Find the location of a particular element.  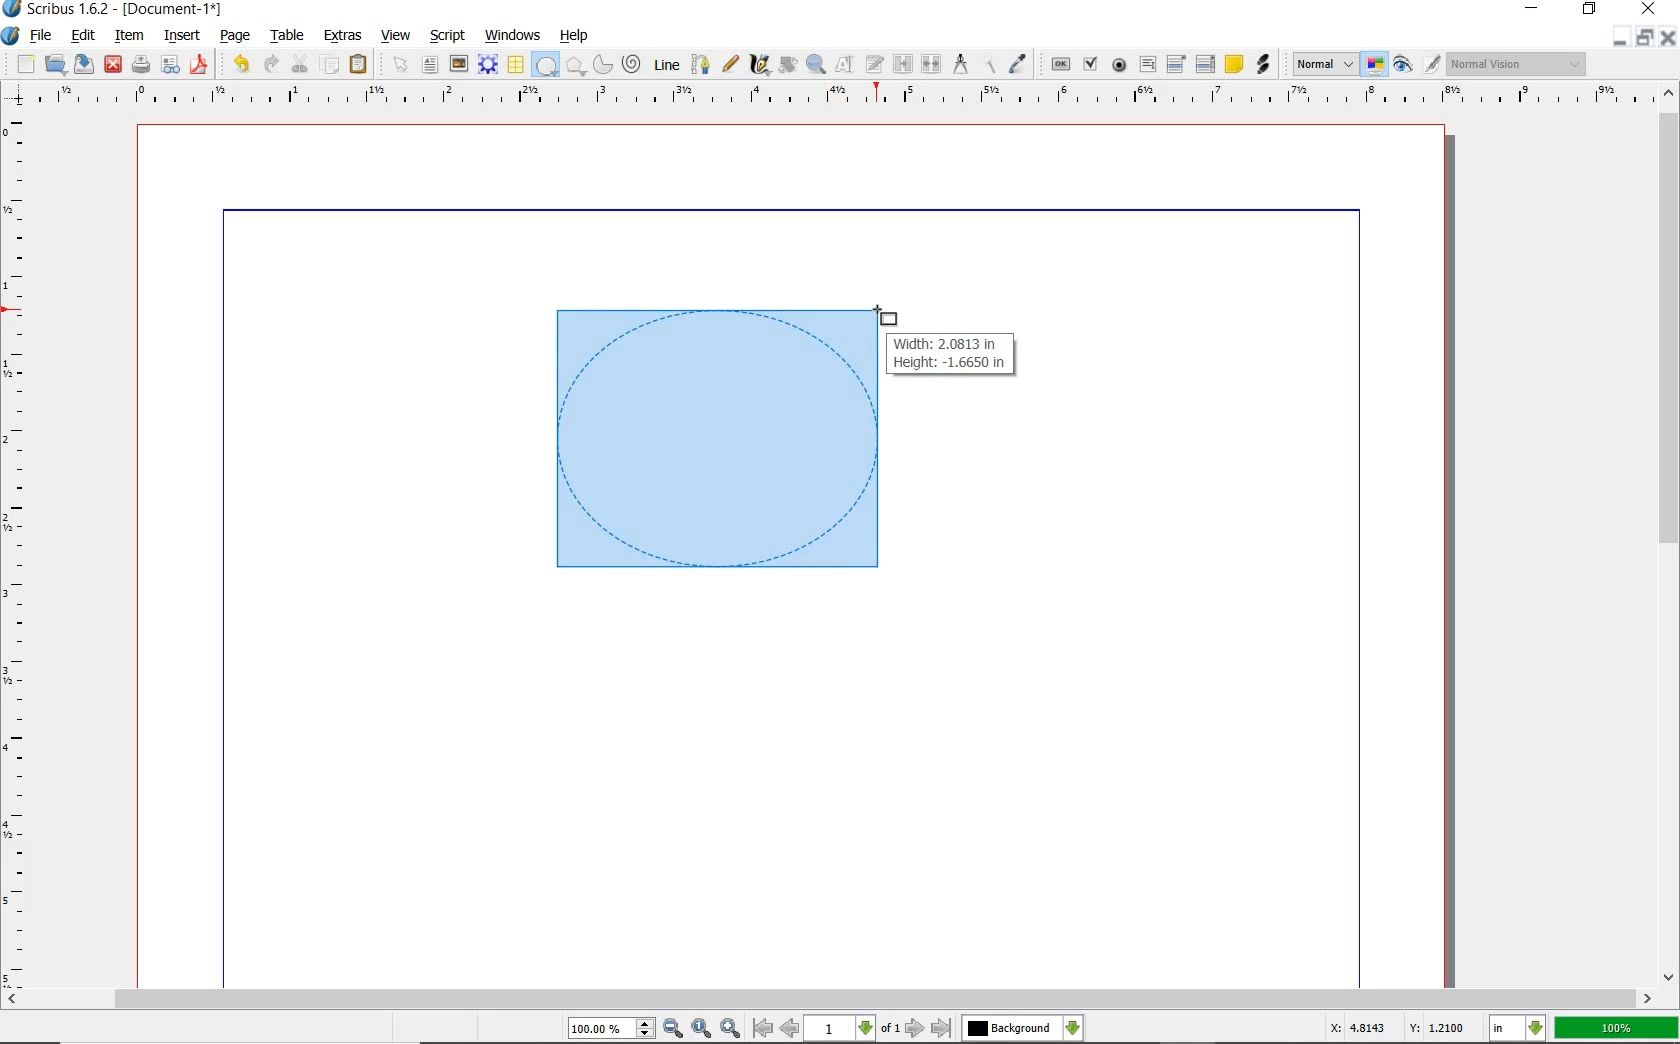

EDIT IN PREVIEW MODE is located at coordinates (1431, 63).